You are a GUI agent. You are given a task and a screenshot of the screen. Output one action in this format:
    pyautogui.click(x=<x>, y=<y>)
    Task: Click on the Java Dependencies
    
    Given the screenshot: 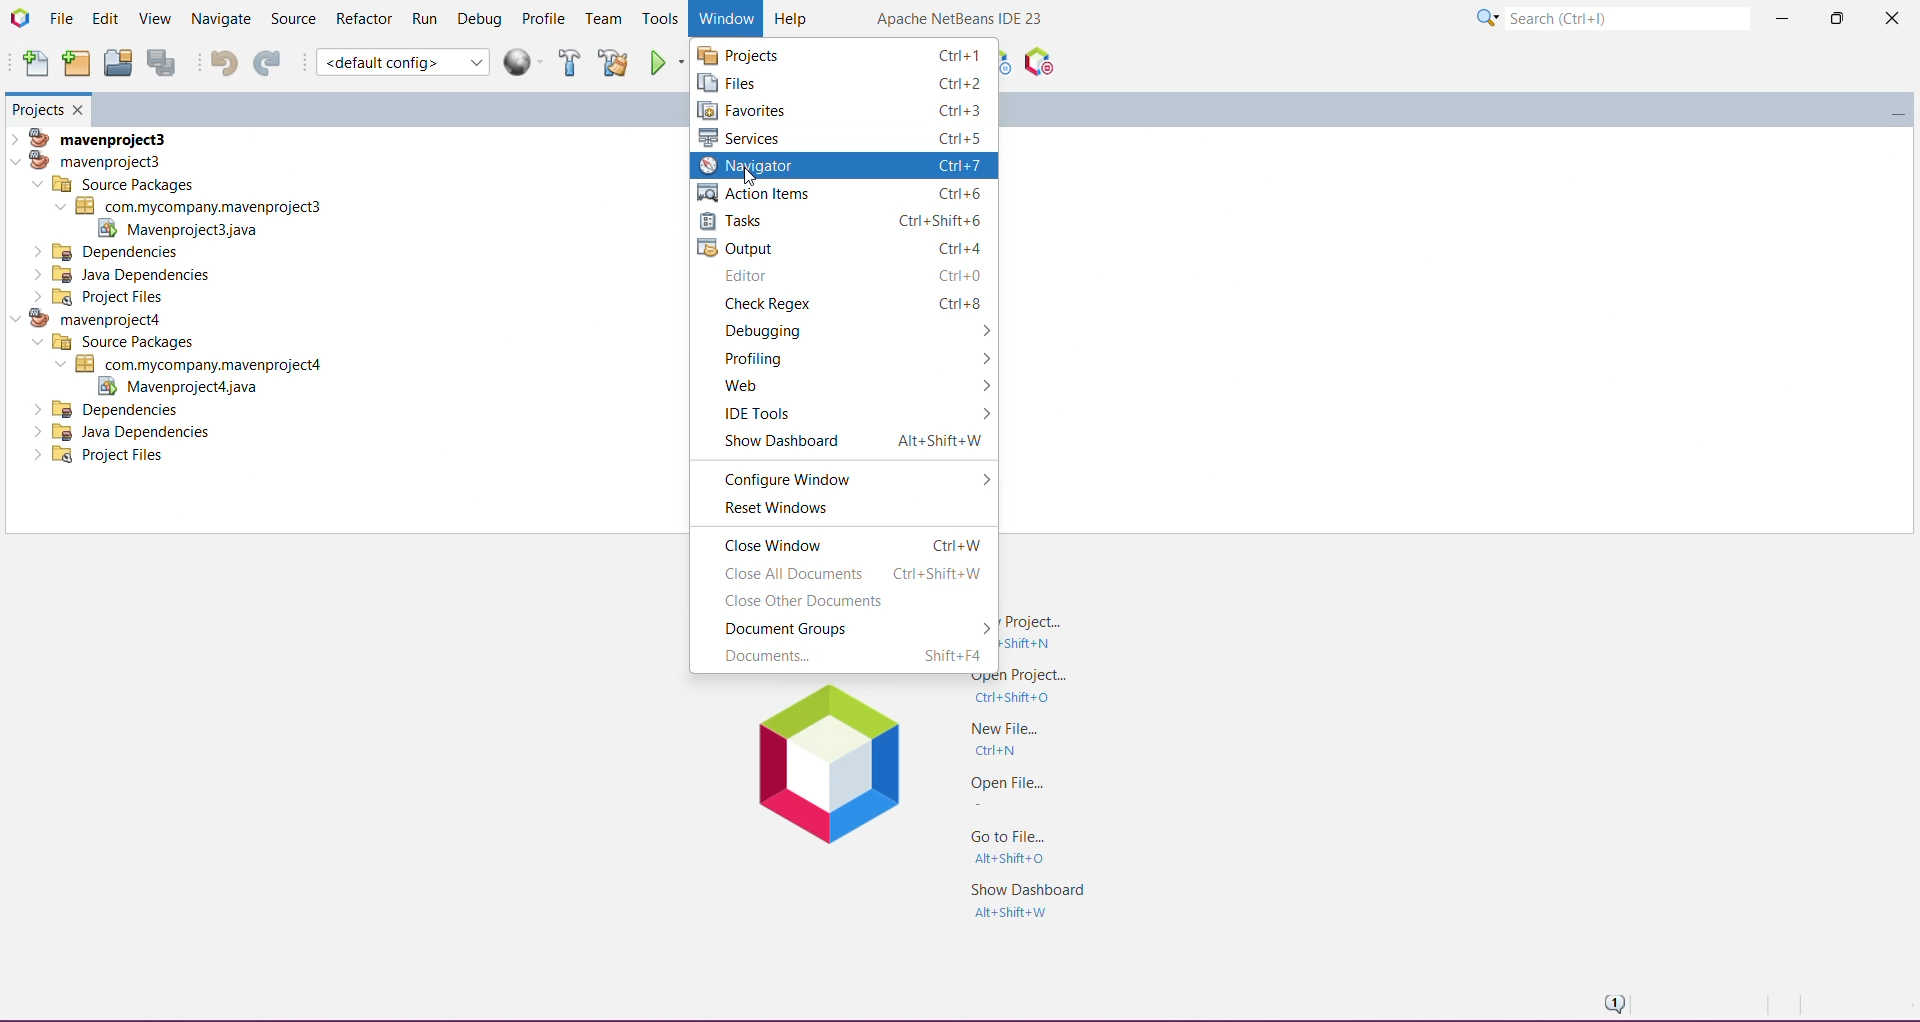 What is the action you would take?
    pyautogui.click(x=127, y=432)
    